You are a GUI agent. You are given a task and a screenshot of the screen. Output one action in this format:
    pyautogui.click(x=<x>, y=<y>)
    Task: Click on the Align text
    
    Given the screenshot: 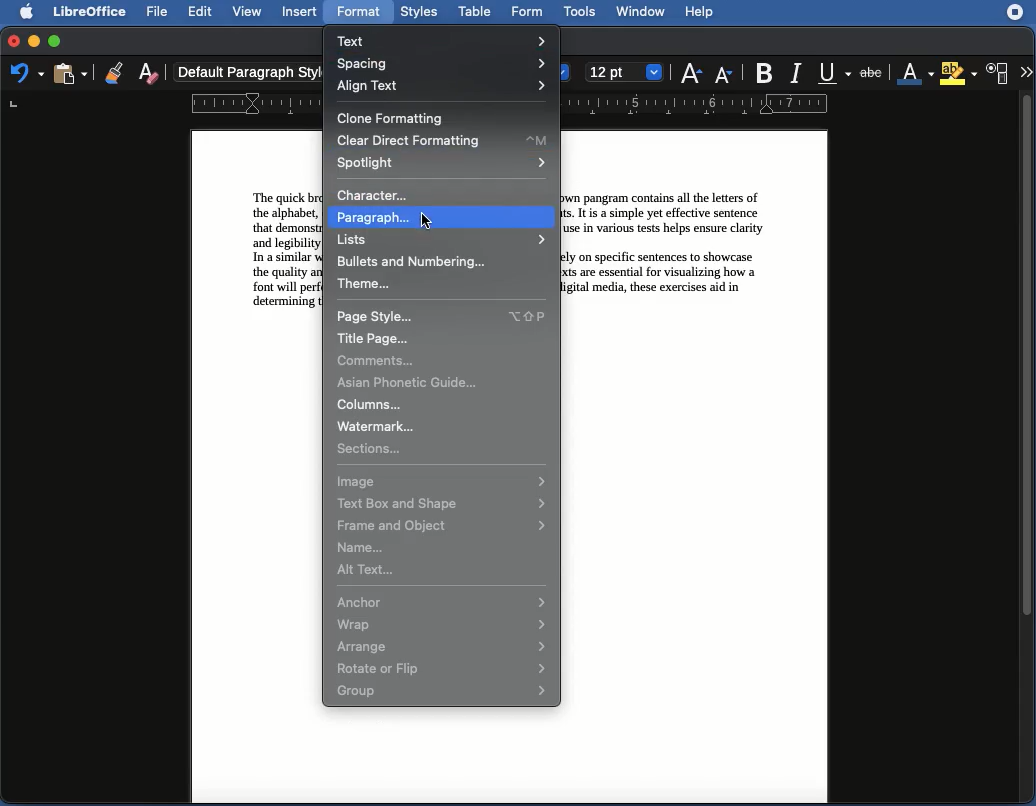 What is the action you would take?
    pyautogui.click(x=444, y=87)
    